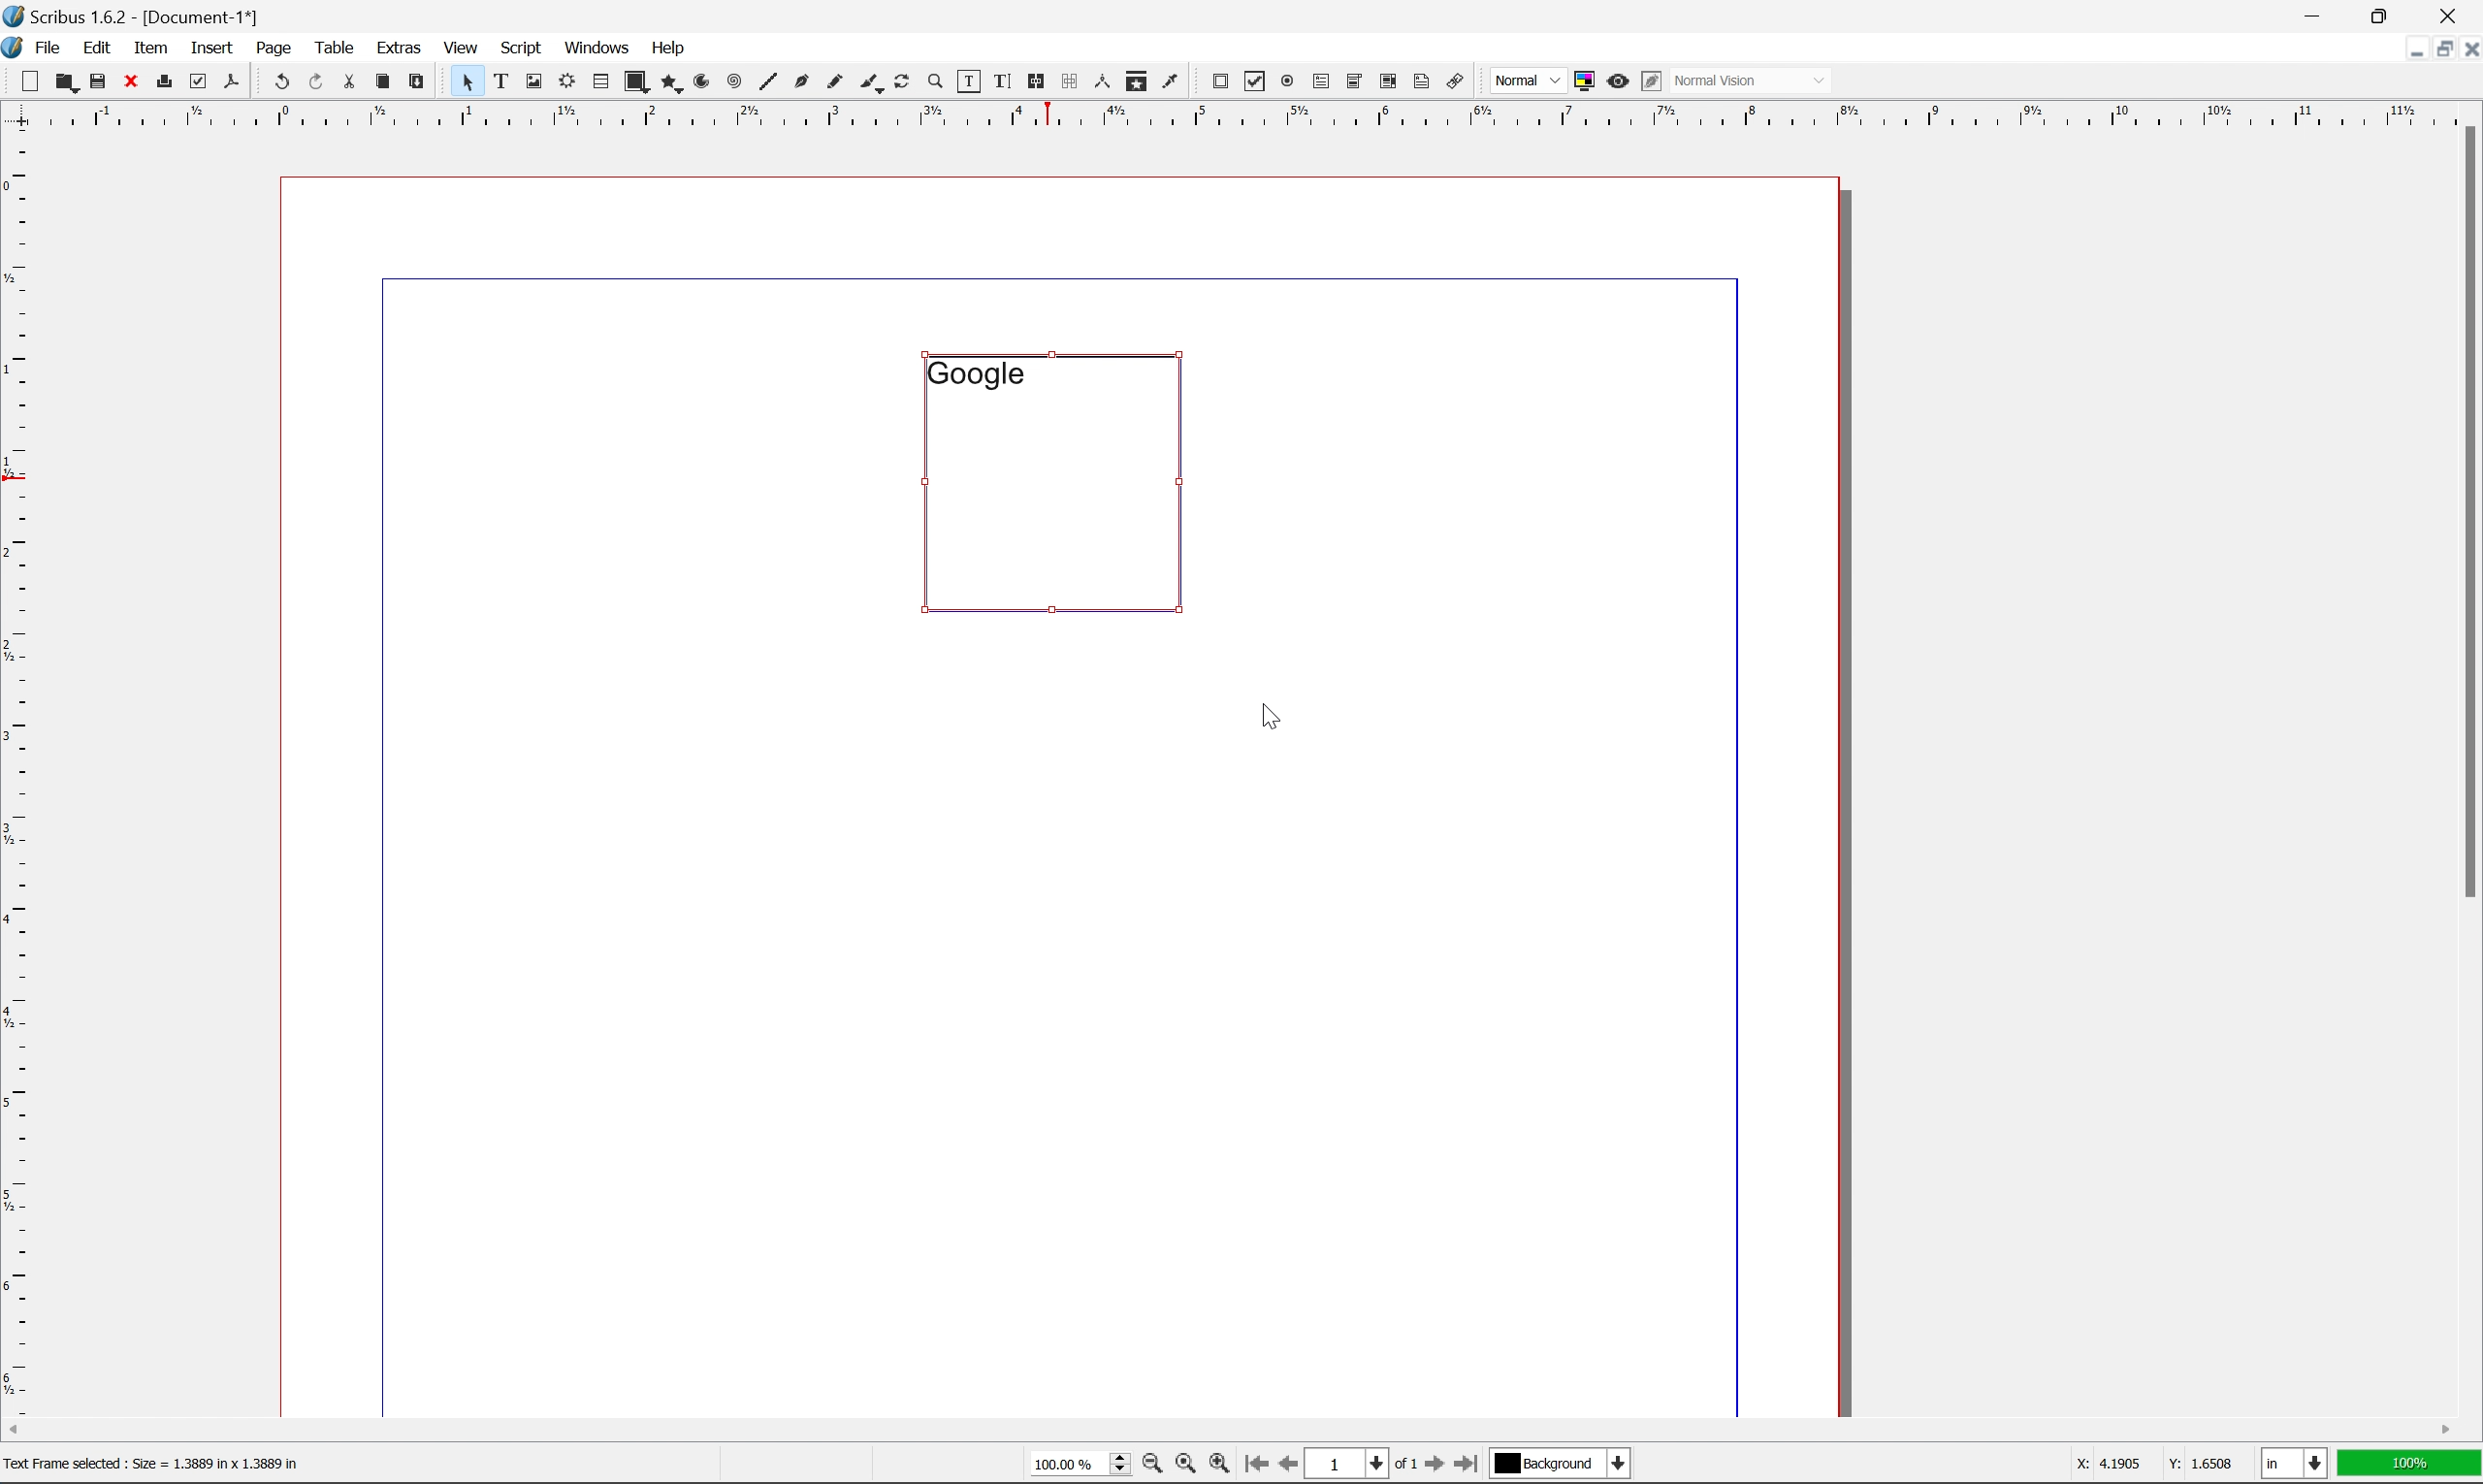 The image size is (2483, 1484). Describe the element at coordinates (600, 83) in the screenshot. I see `table` at that location.